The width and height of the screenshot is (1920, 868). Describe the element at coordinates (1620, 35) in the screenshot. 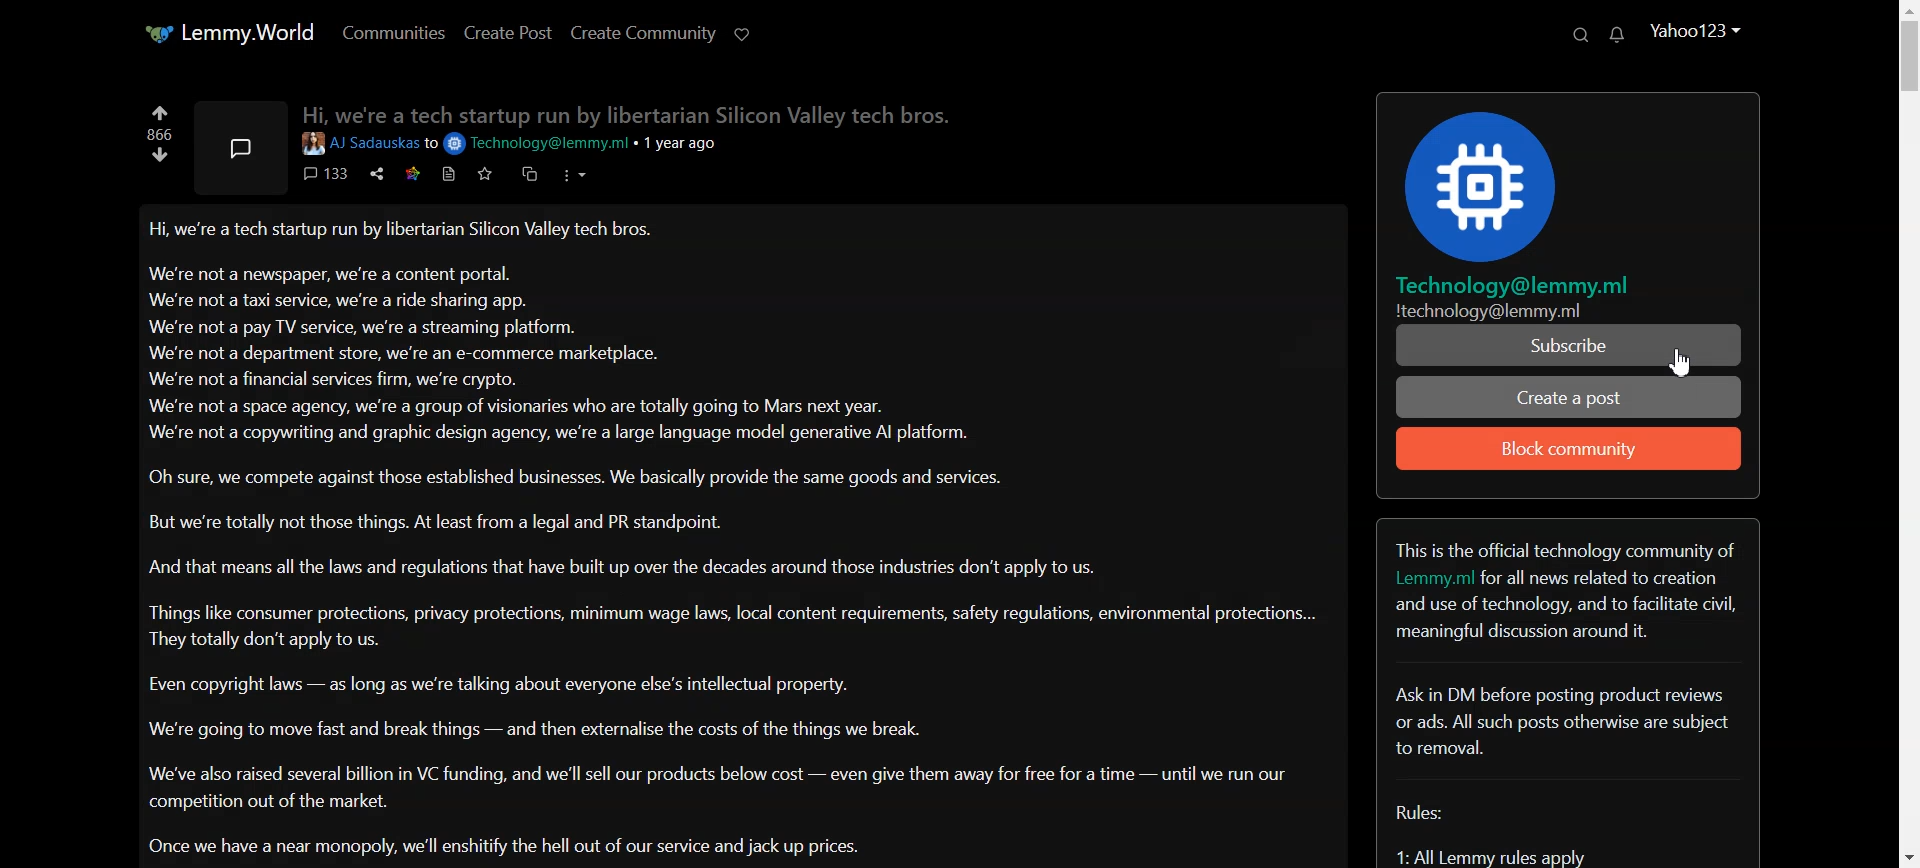

I see `Unread Message` at that location.